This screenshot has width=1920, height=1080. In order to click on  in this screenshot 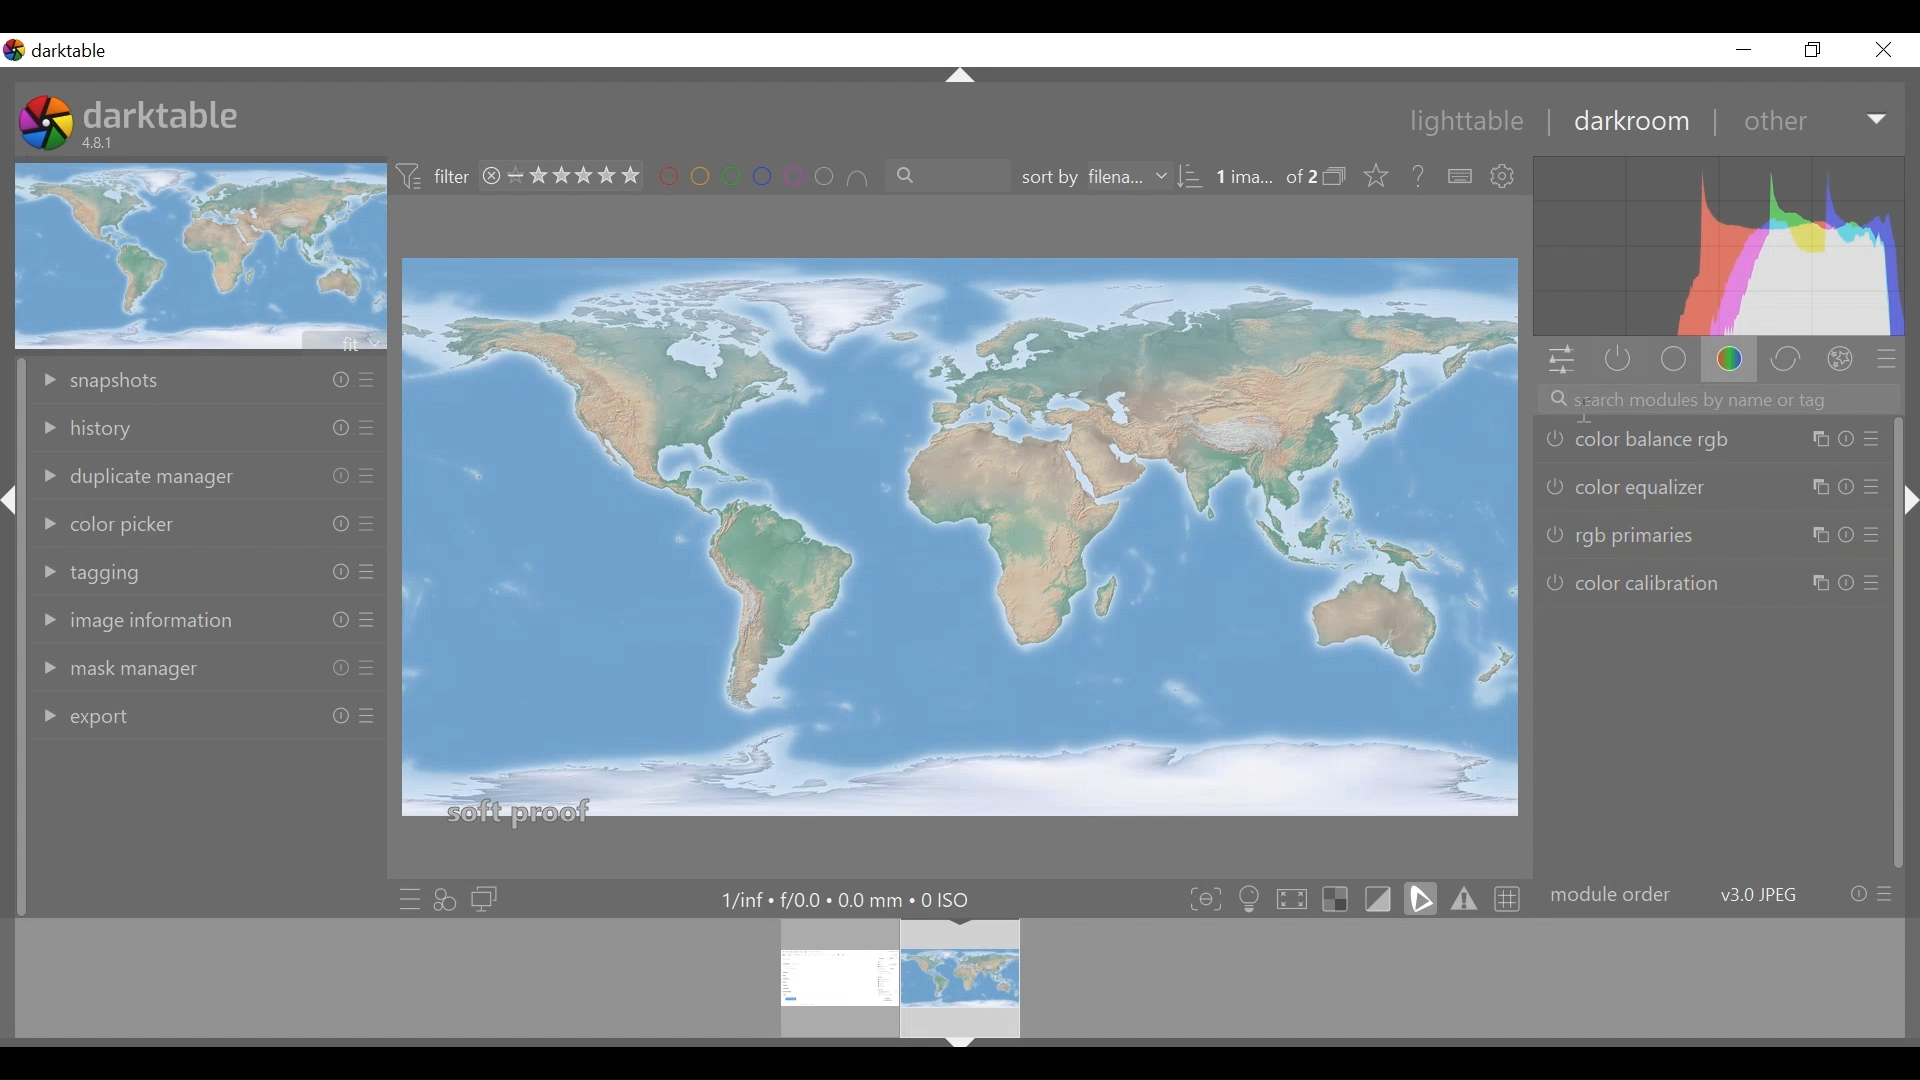, I will do `click(1872, 438)`.